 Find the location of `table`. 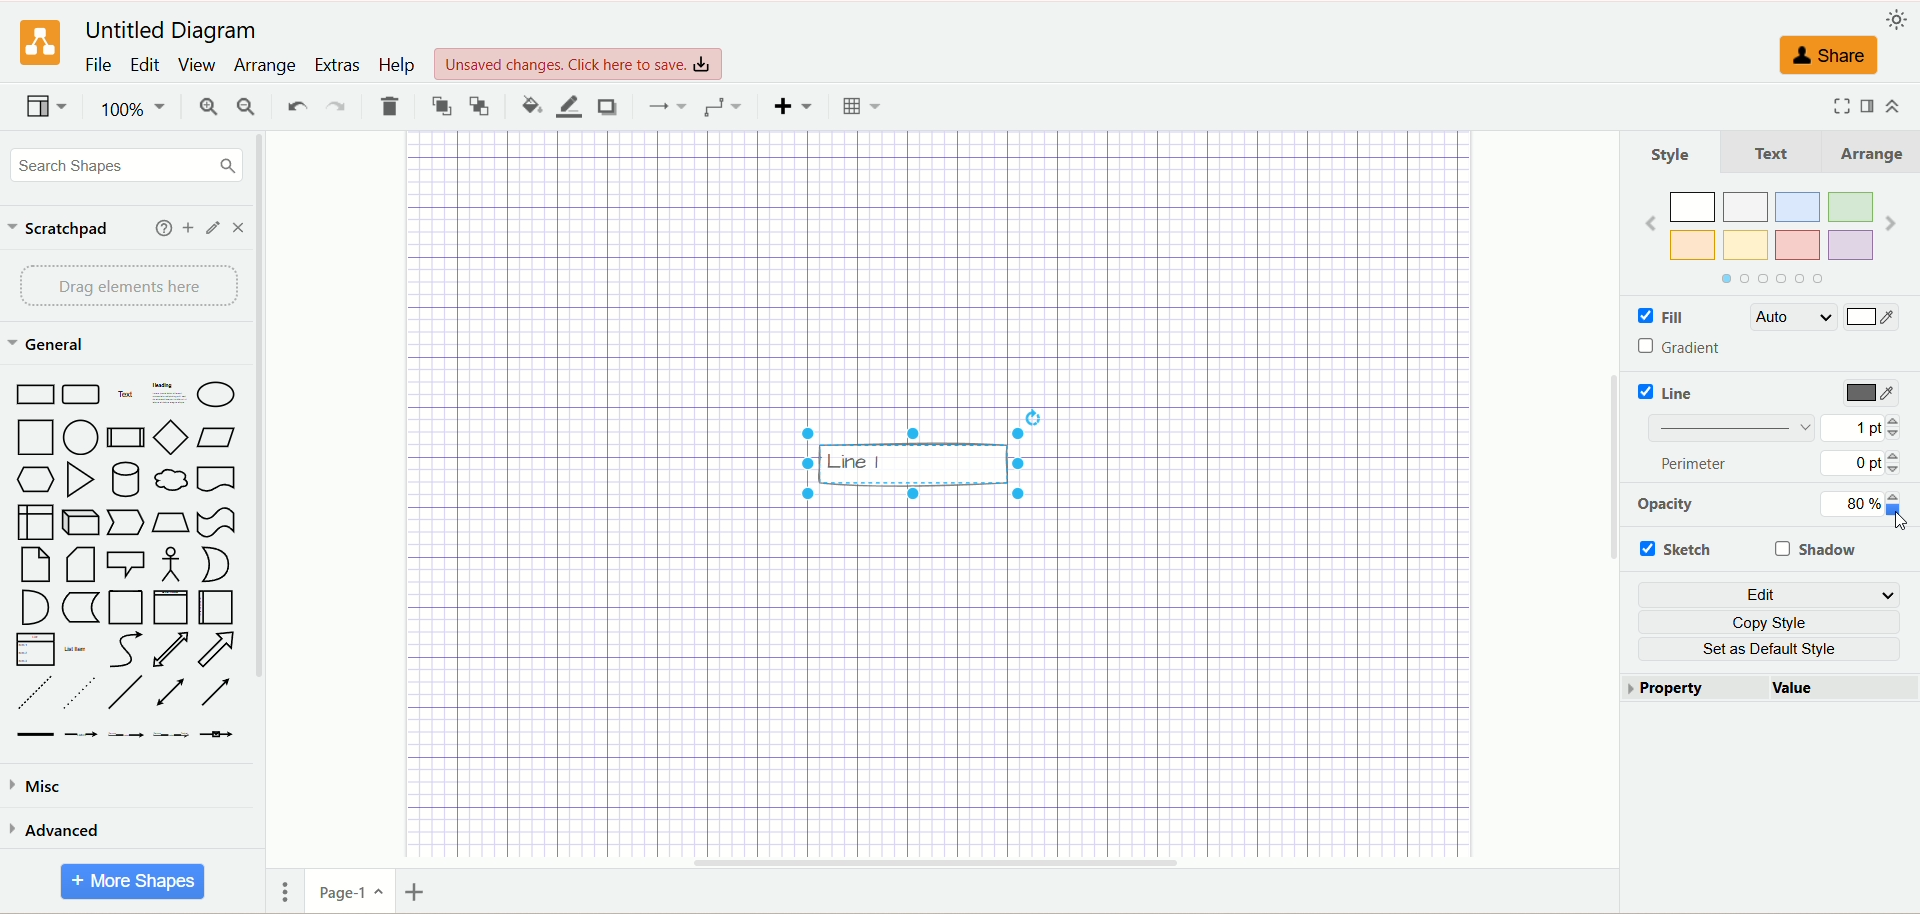

table is located at coordinates (857, 104).